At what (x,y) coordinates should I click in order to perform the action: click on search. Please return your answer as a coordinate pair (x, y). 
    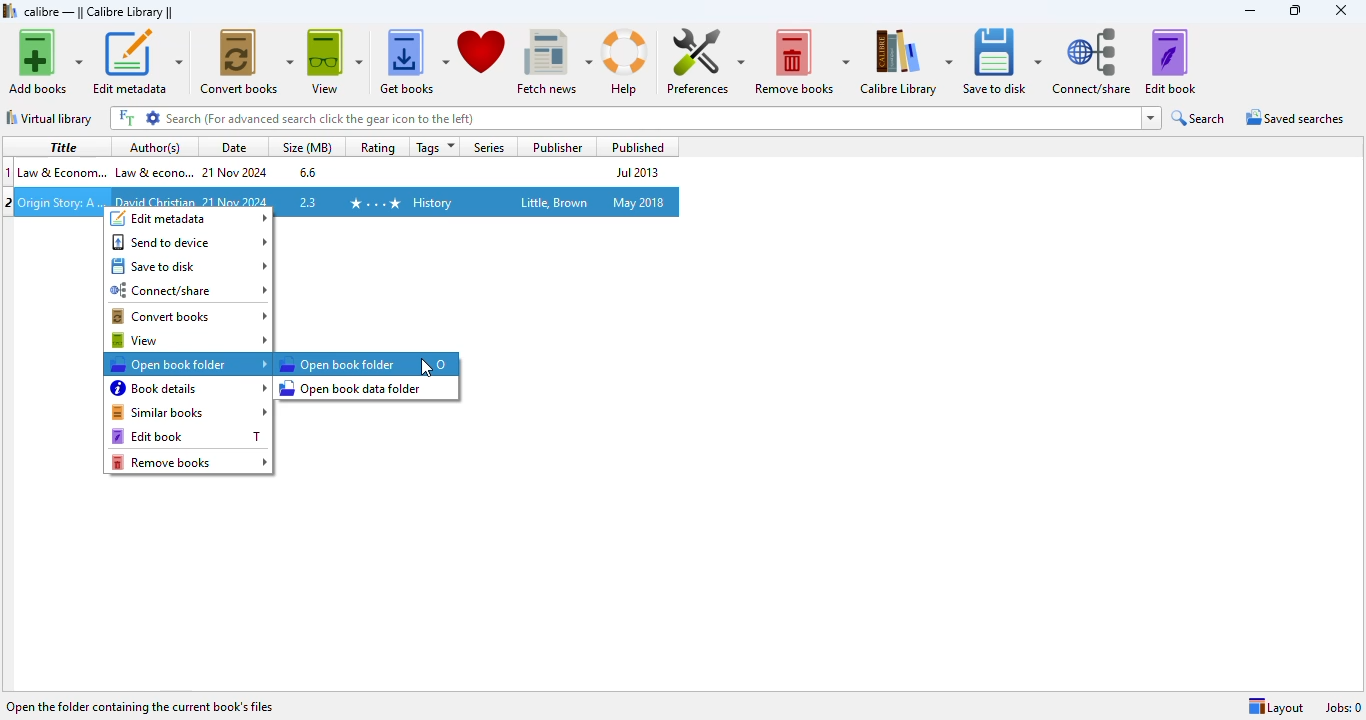
    Looking at the image, I should click on (1199, 119).